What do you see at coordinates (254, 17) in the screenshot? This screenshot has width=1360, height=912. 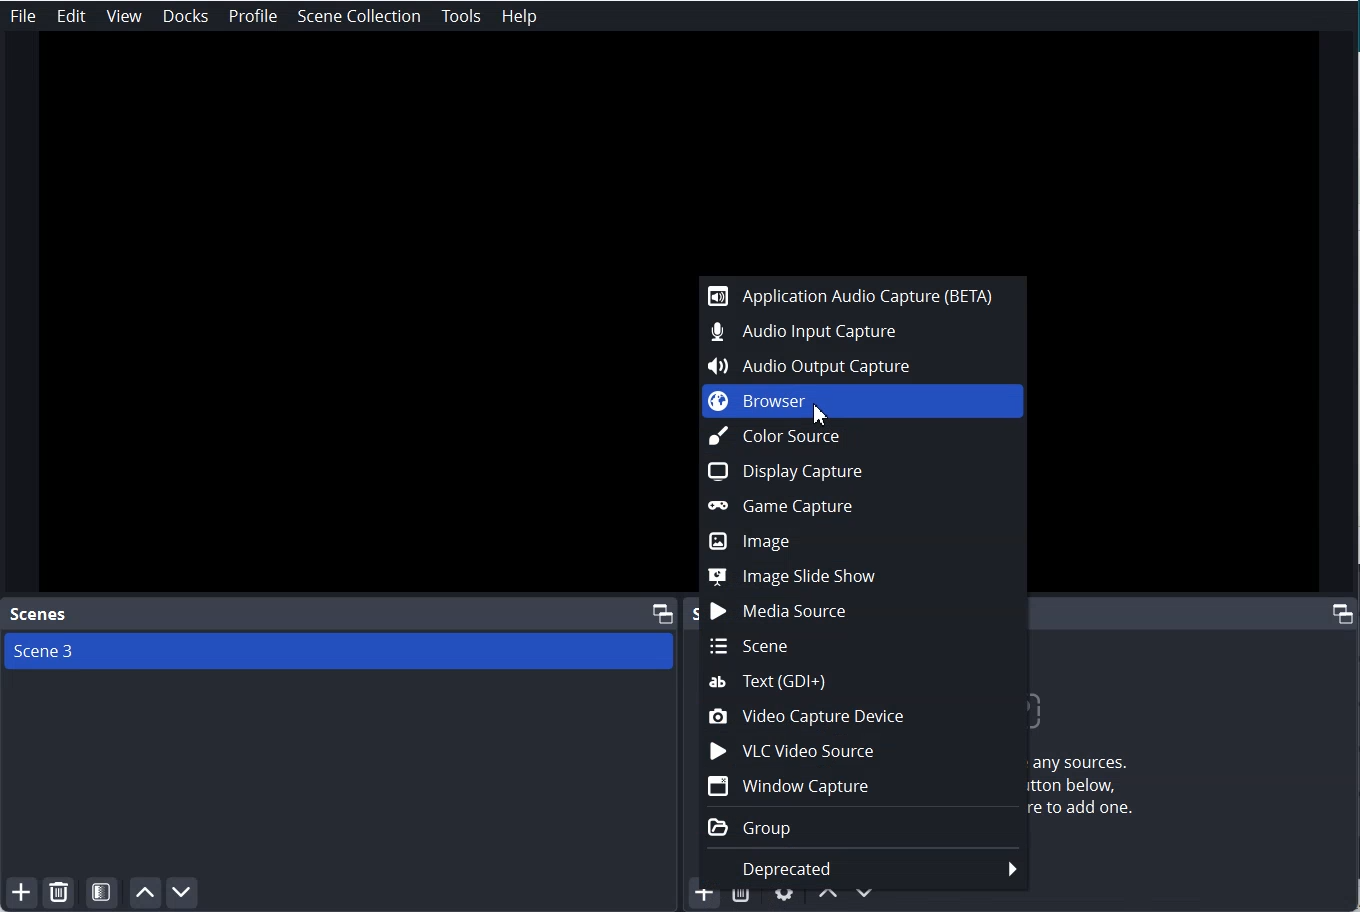 I see `Profile` at bounding box center [254, 17].